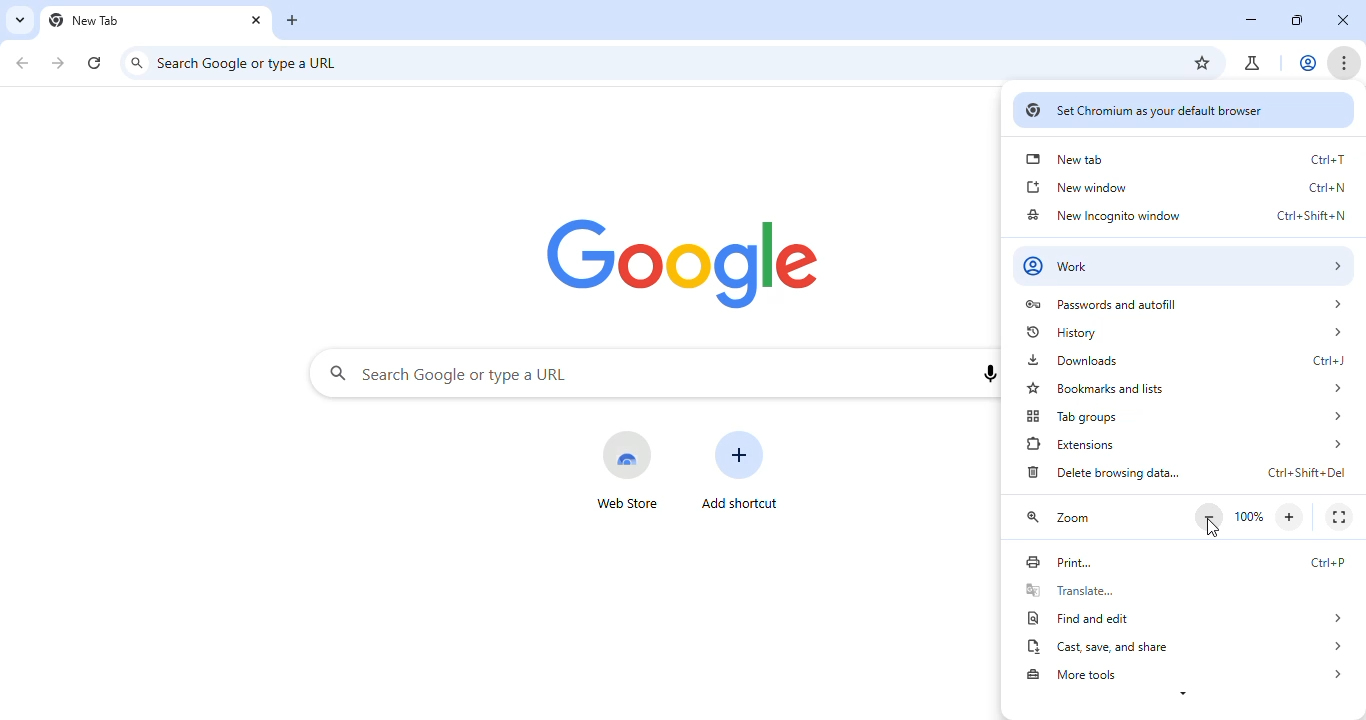  What do you see at coordinates (1061, 518) in the screenshot?
I see `zoom` at bounding box center [1061, 518].